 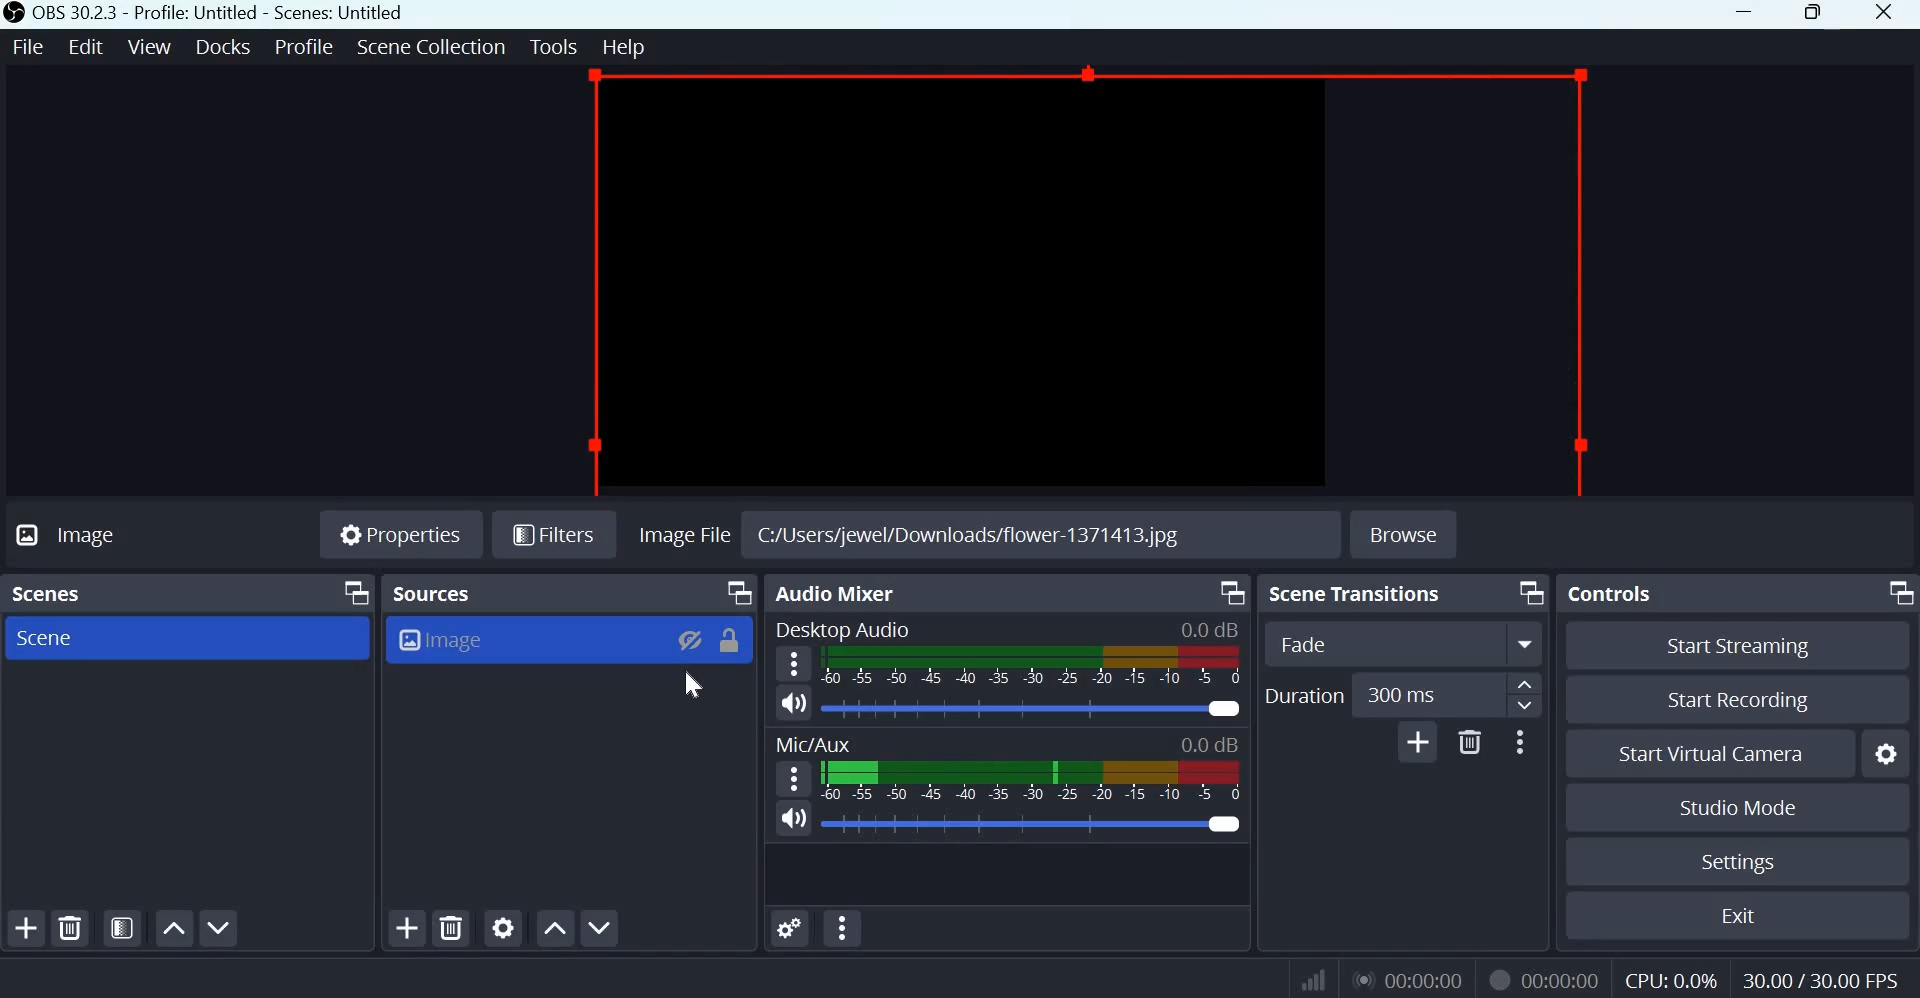 I want to click on View, so click(x=150, y=45).